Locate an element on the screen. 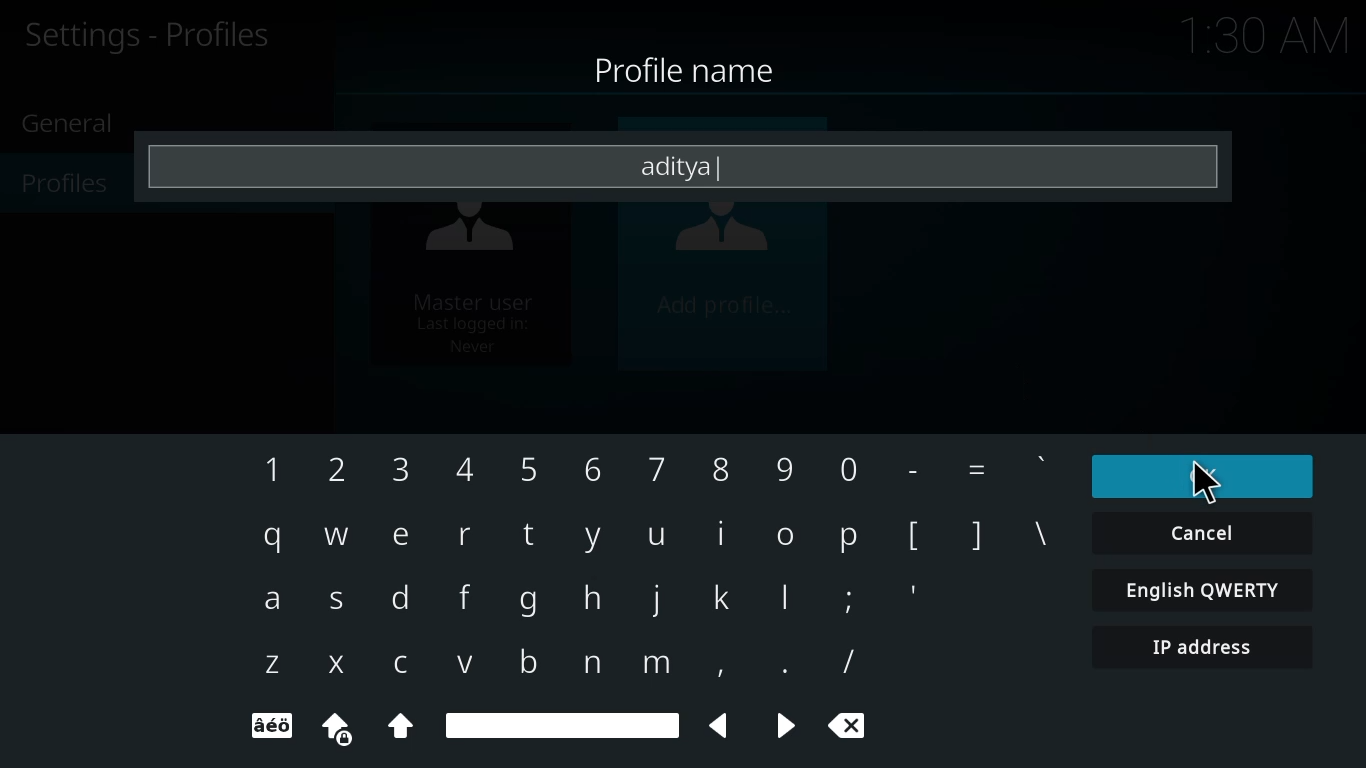 This screenshot has height=768, width=1366. 9 is located at coordinates (791, 473).